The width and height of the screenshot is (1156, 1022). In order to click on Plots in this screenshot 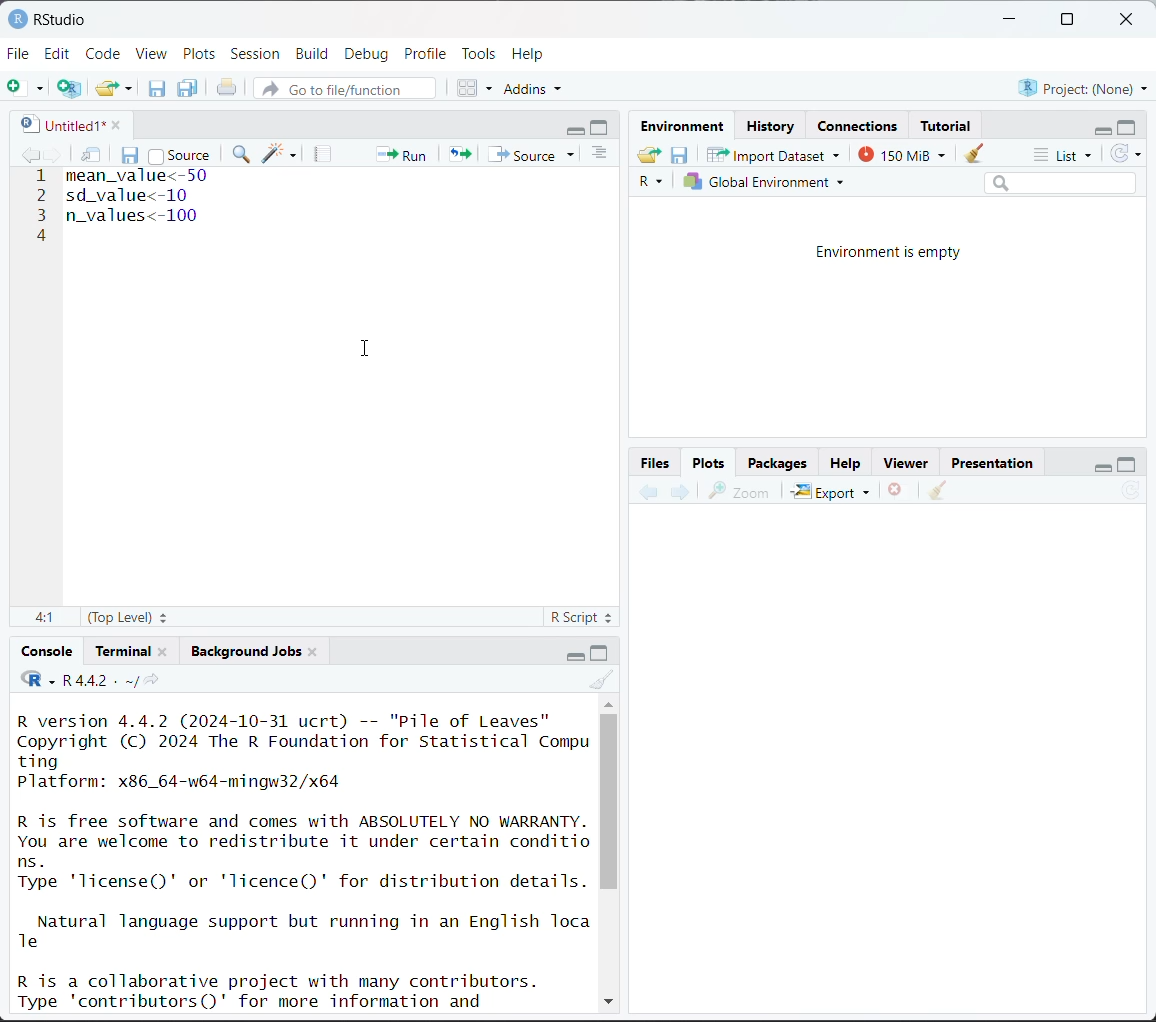, I will do `click(200, 53)`.